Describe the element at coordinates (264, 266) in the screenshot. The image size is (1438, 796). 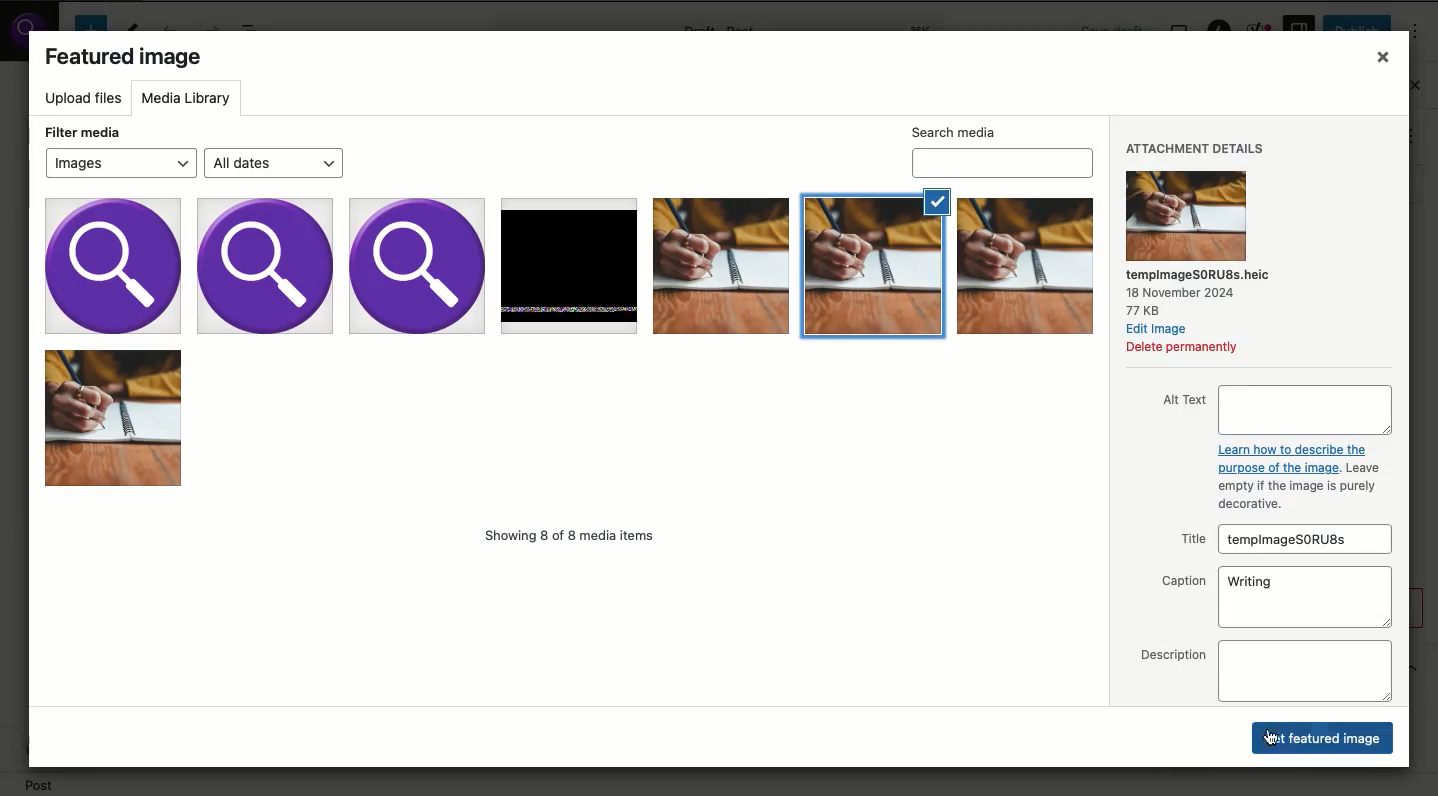
I see `Image` at that location.